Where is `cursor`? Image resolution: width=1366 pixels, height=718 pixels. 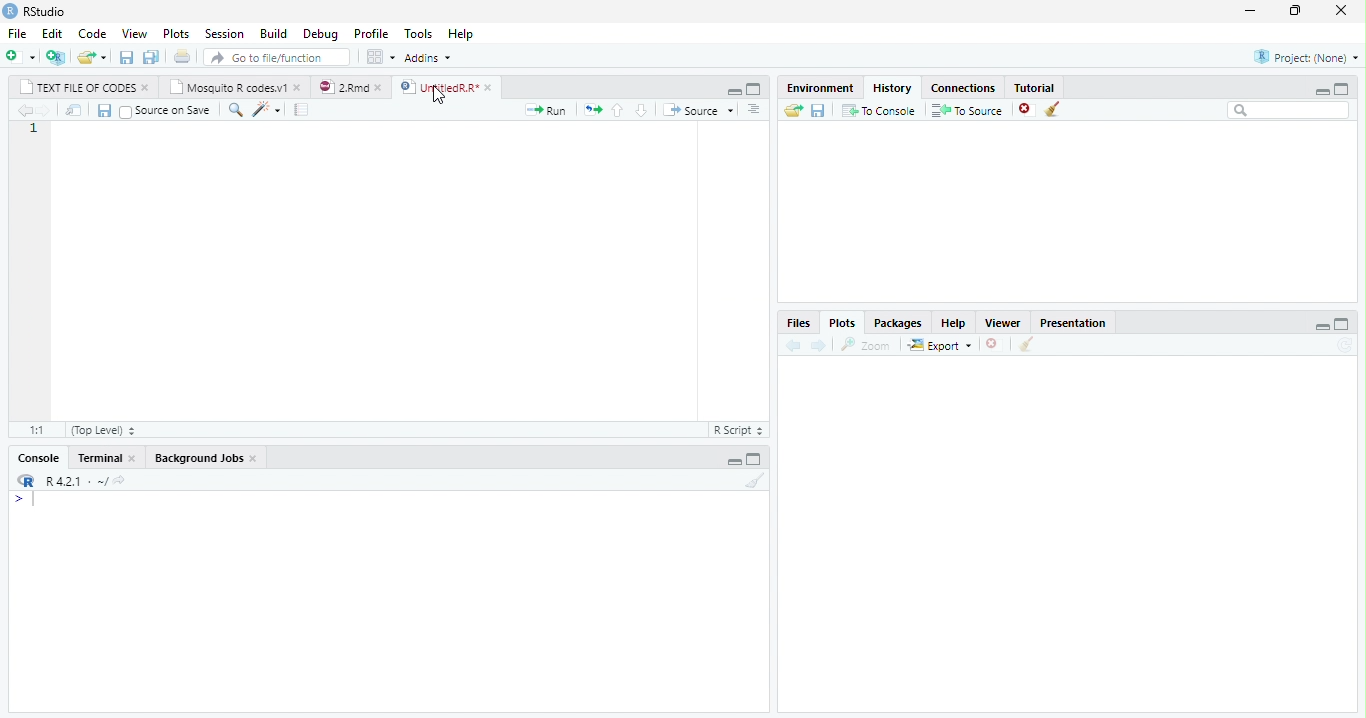
cursor is located at coordinates (437, 98).